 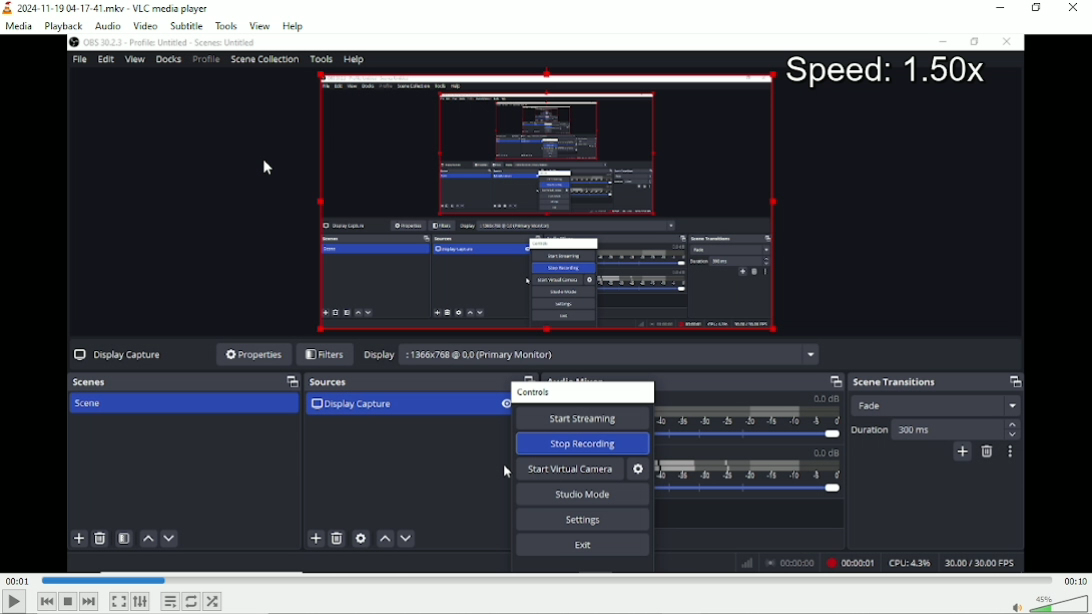 What do you see at coordinates (13, 605) in the screenshot?
I see `Play` at bounding box center [13, 605].